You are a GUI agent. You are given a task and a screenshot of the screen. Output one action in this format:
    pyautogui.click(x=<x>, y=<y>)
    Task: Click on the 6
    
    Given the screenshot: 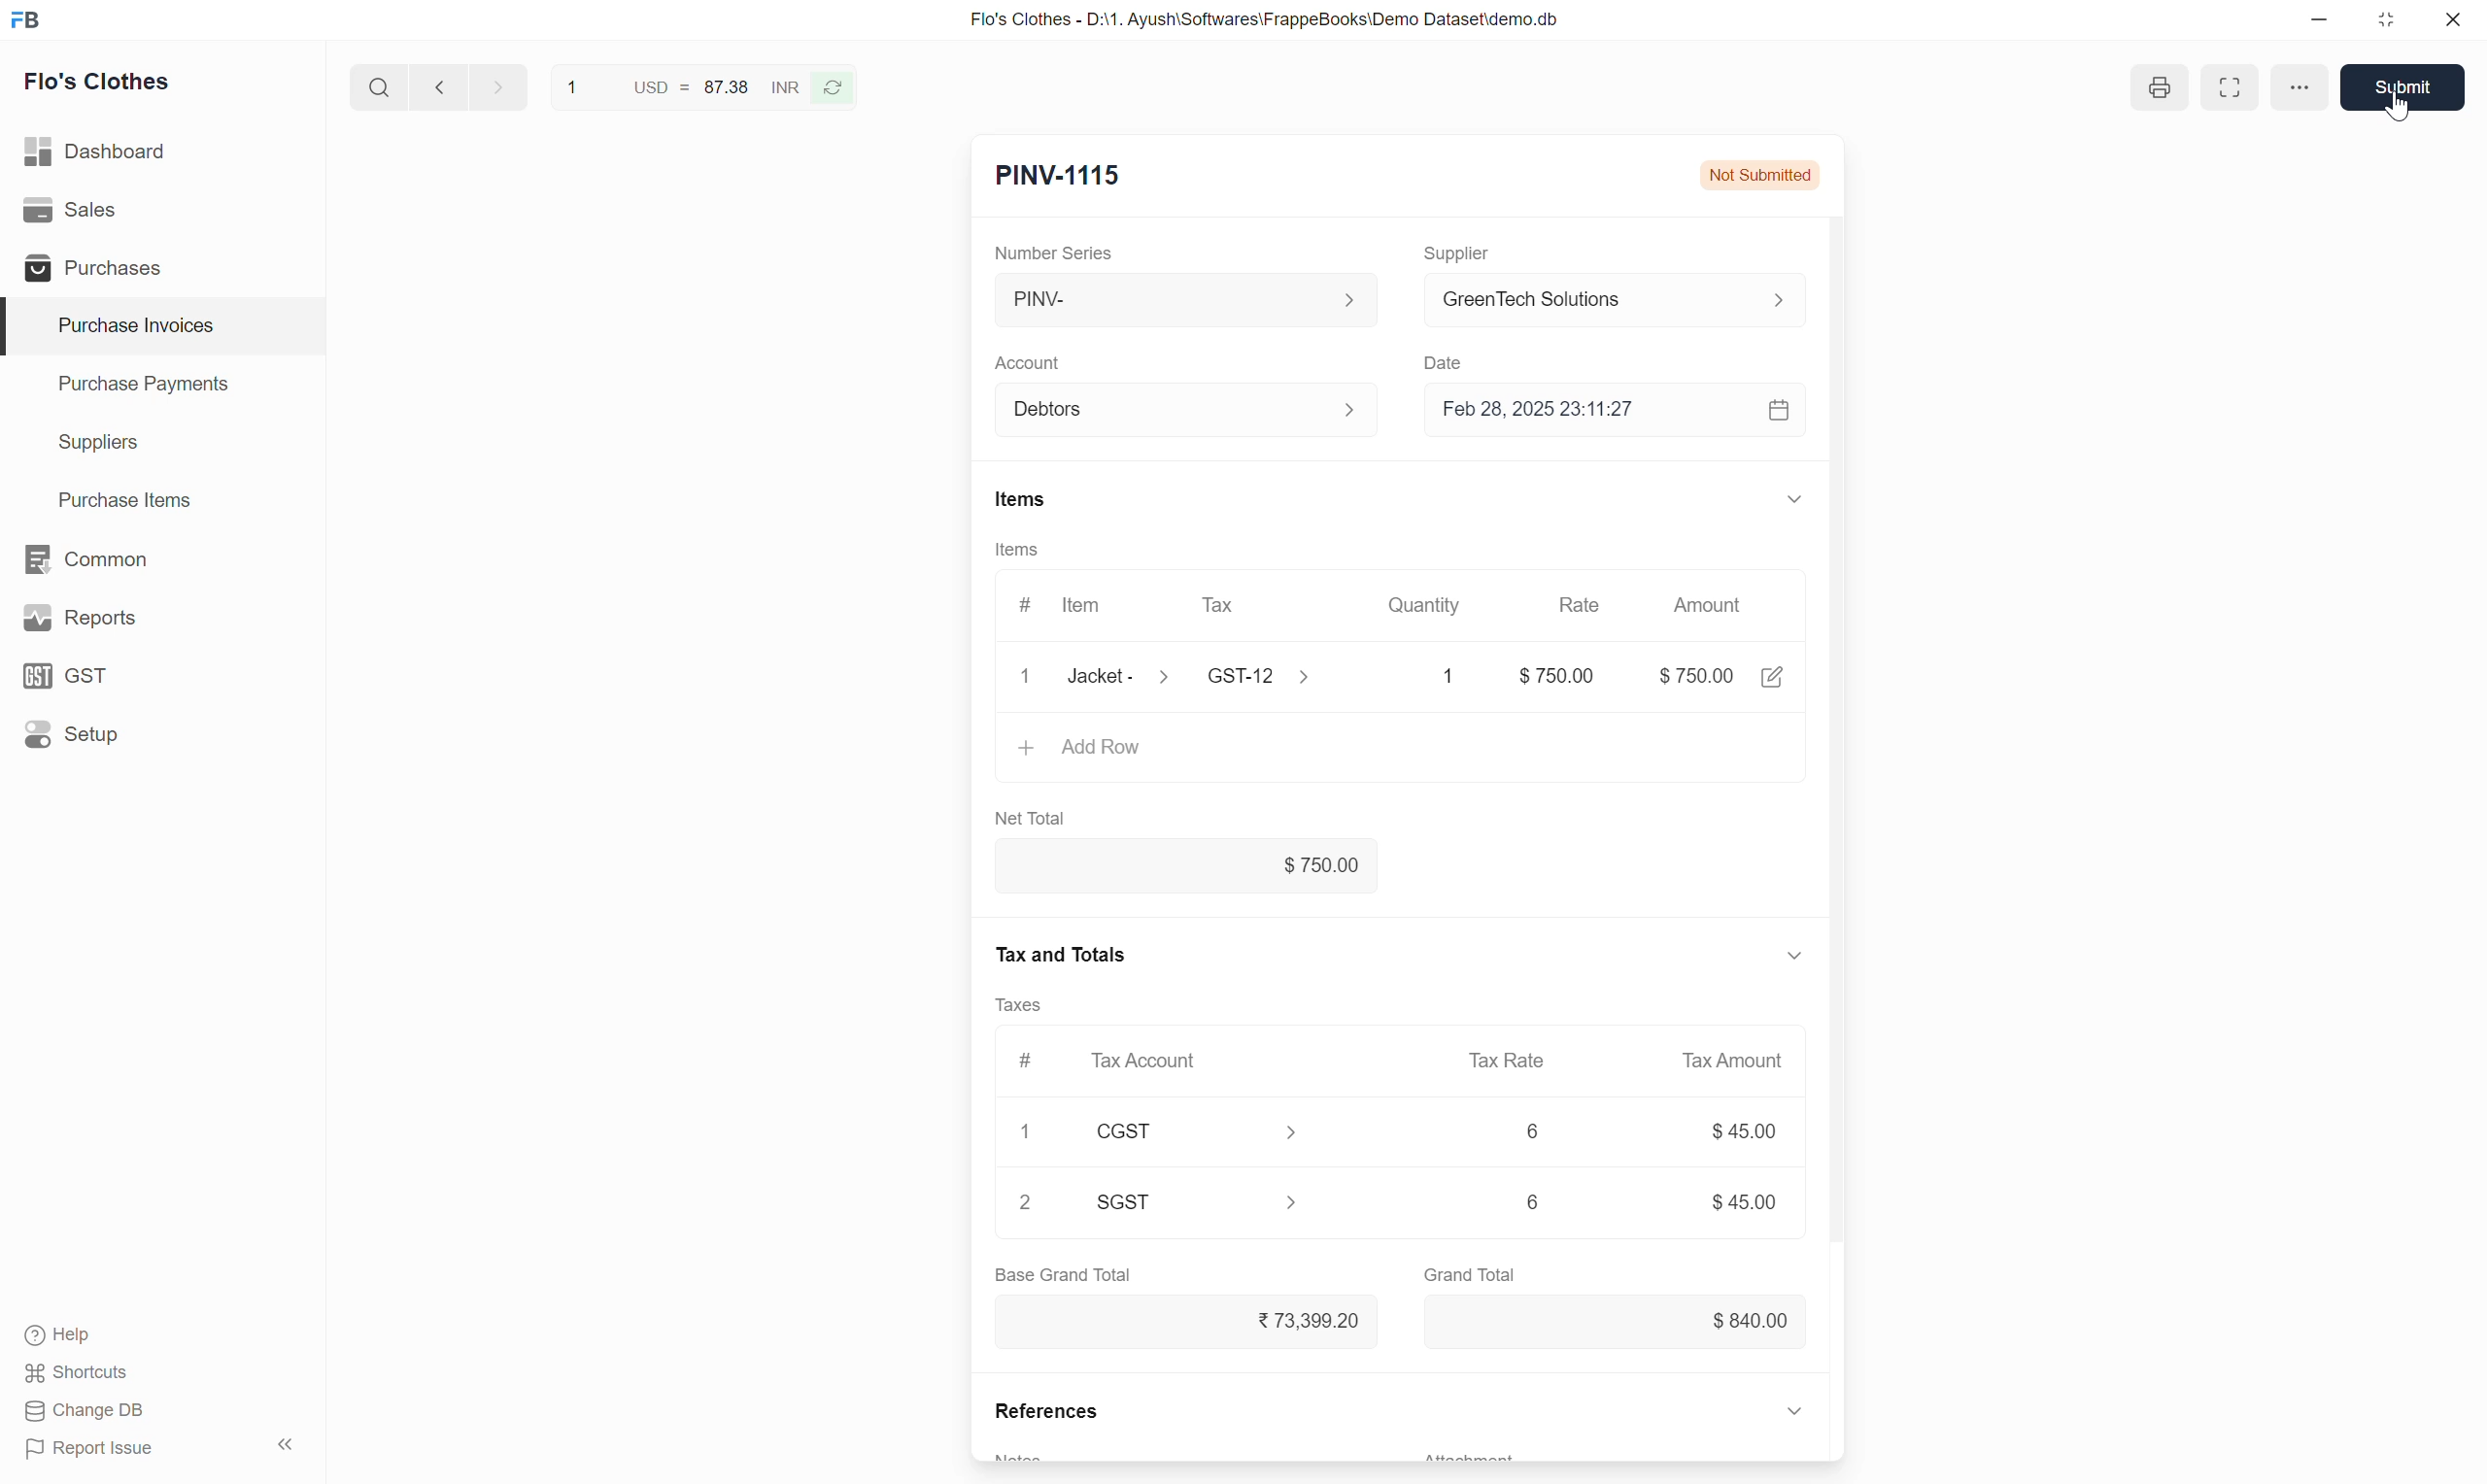 What is the action you would take?
    pyautogui.click(x=1533, y=1201)
    